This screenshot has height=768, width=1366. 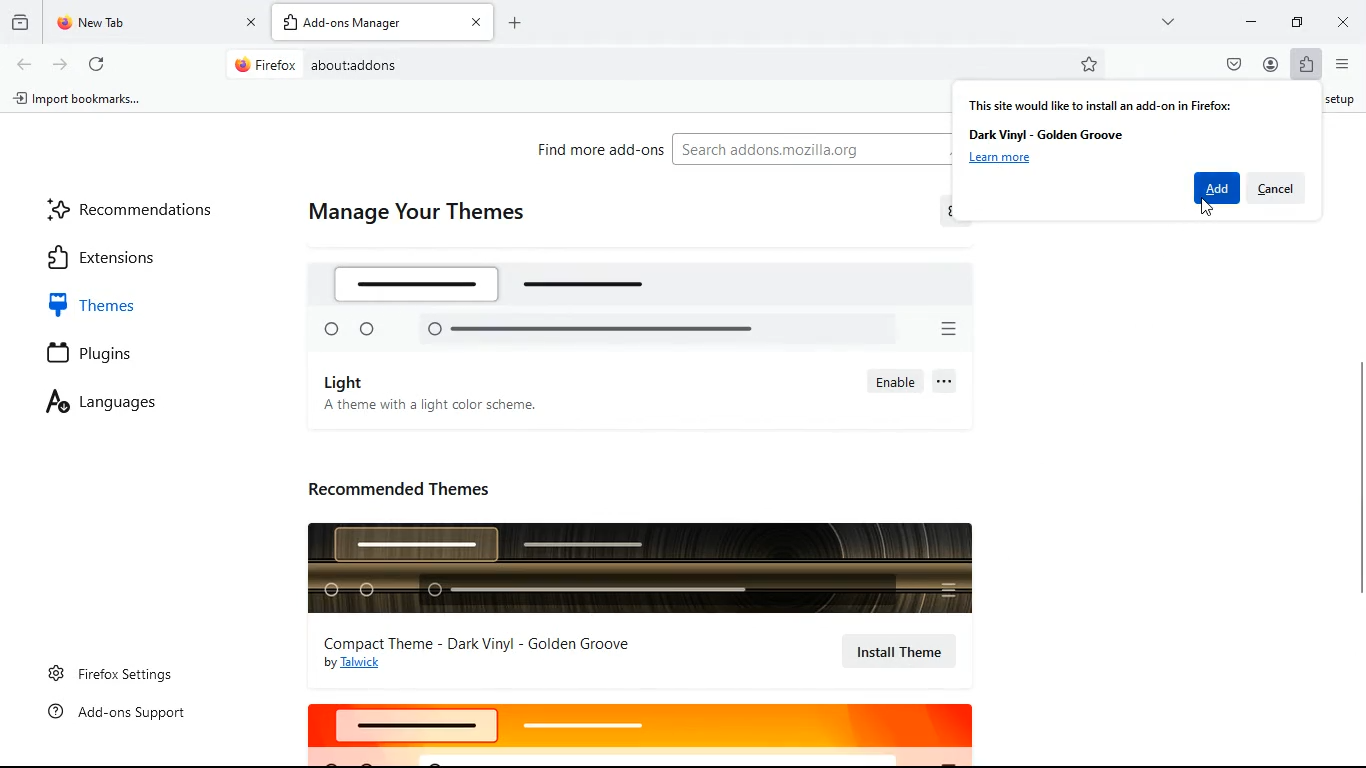 I want to click on add, so click(x=1217, y=188).